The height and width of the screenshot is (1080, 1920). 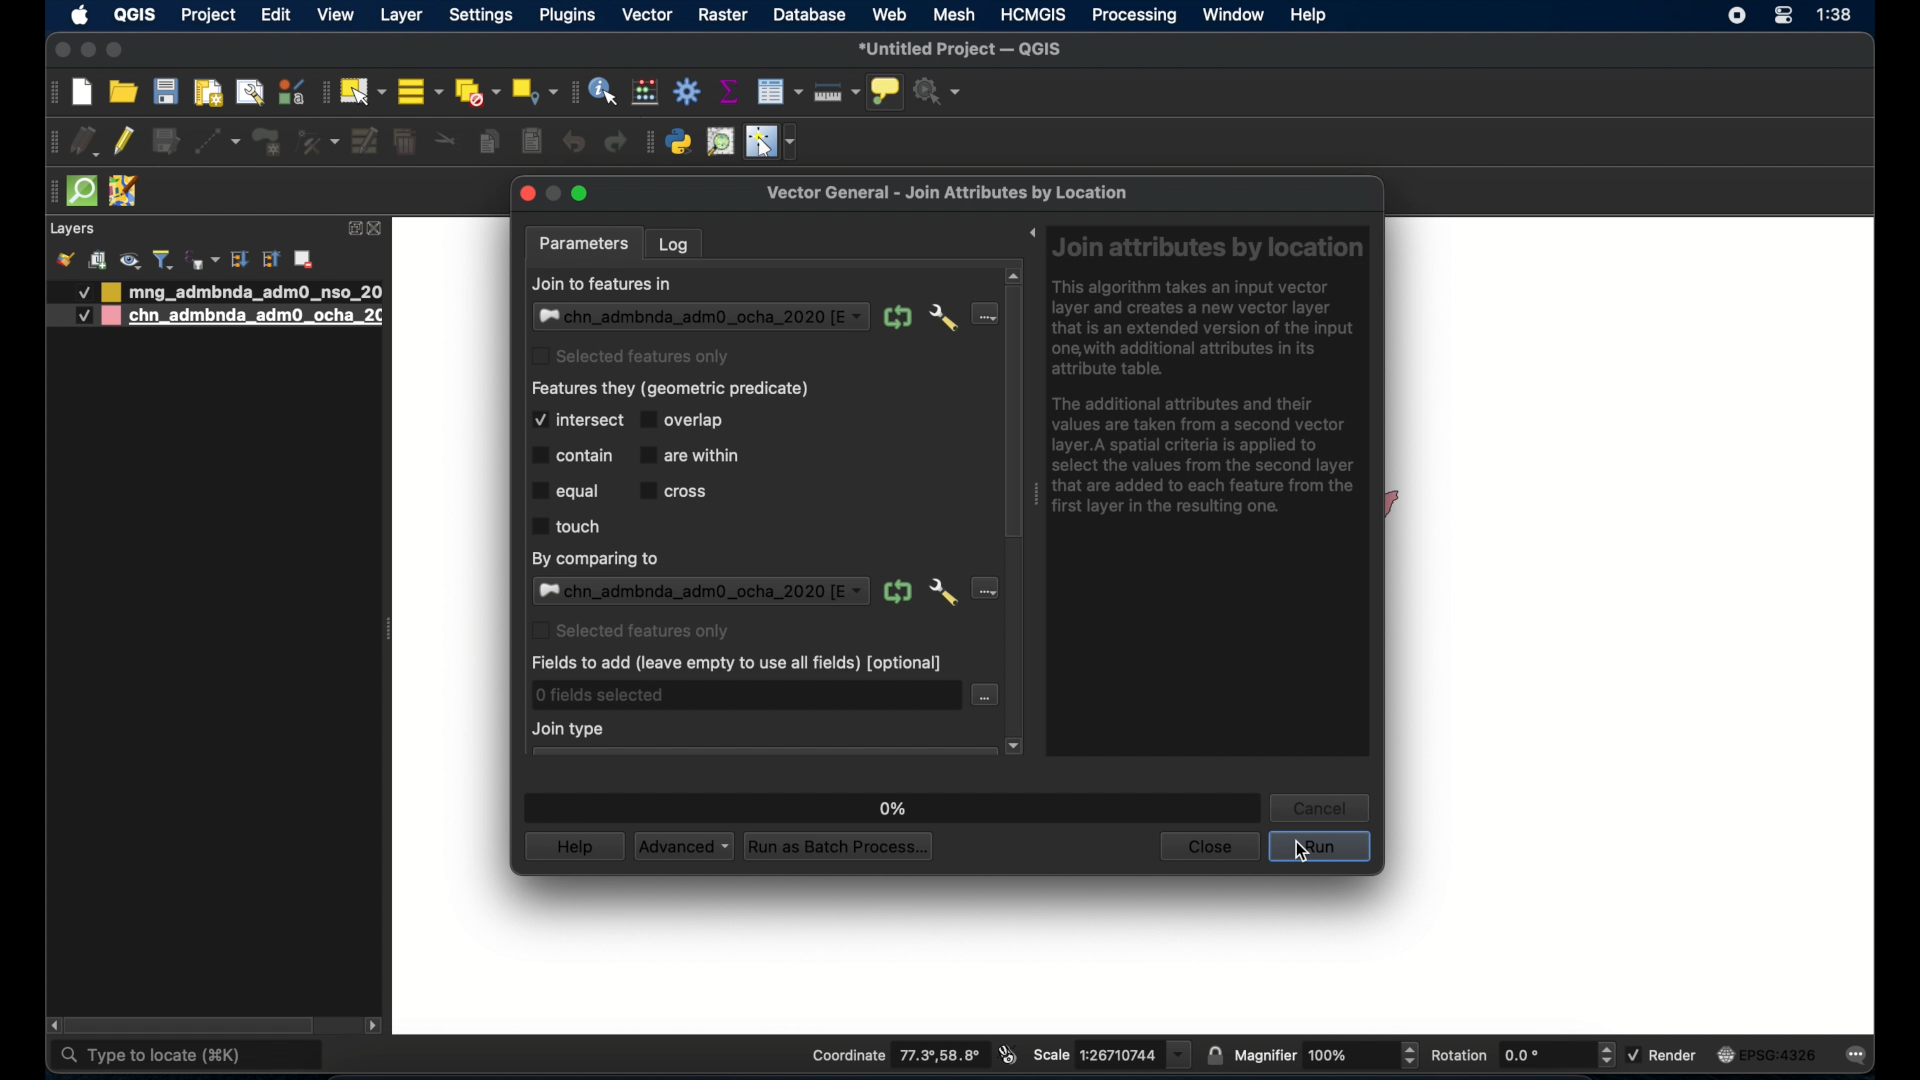 I want to click on raster, so click(x=725, y=16).